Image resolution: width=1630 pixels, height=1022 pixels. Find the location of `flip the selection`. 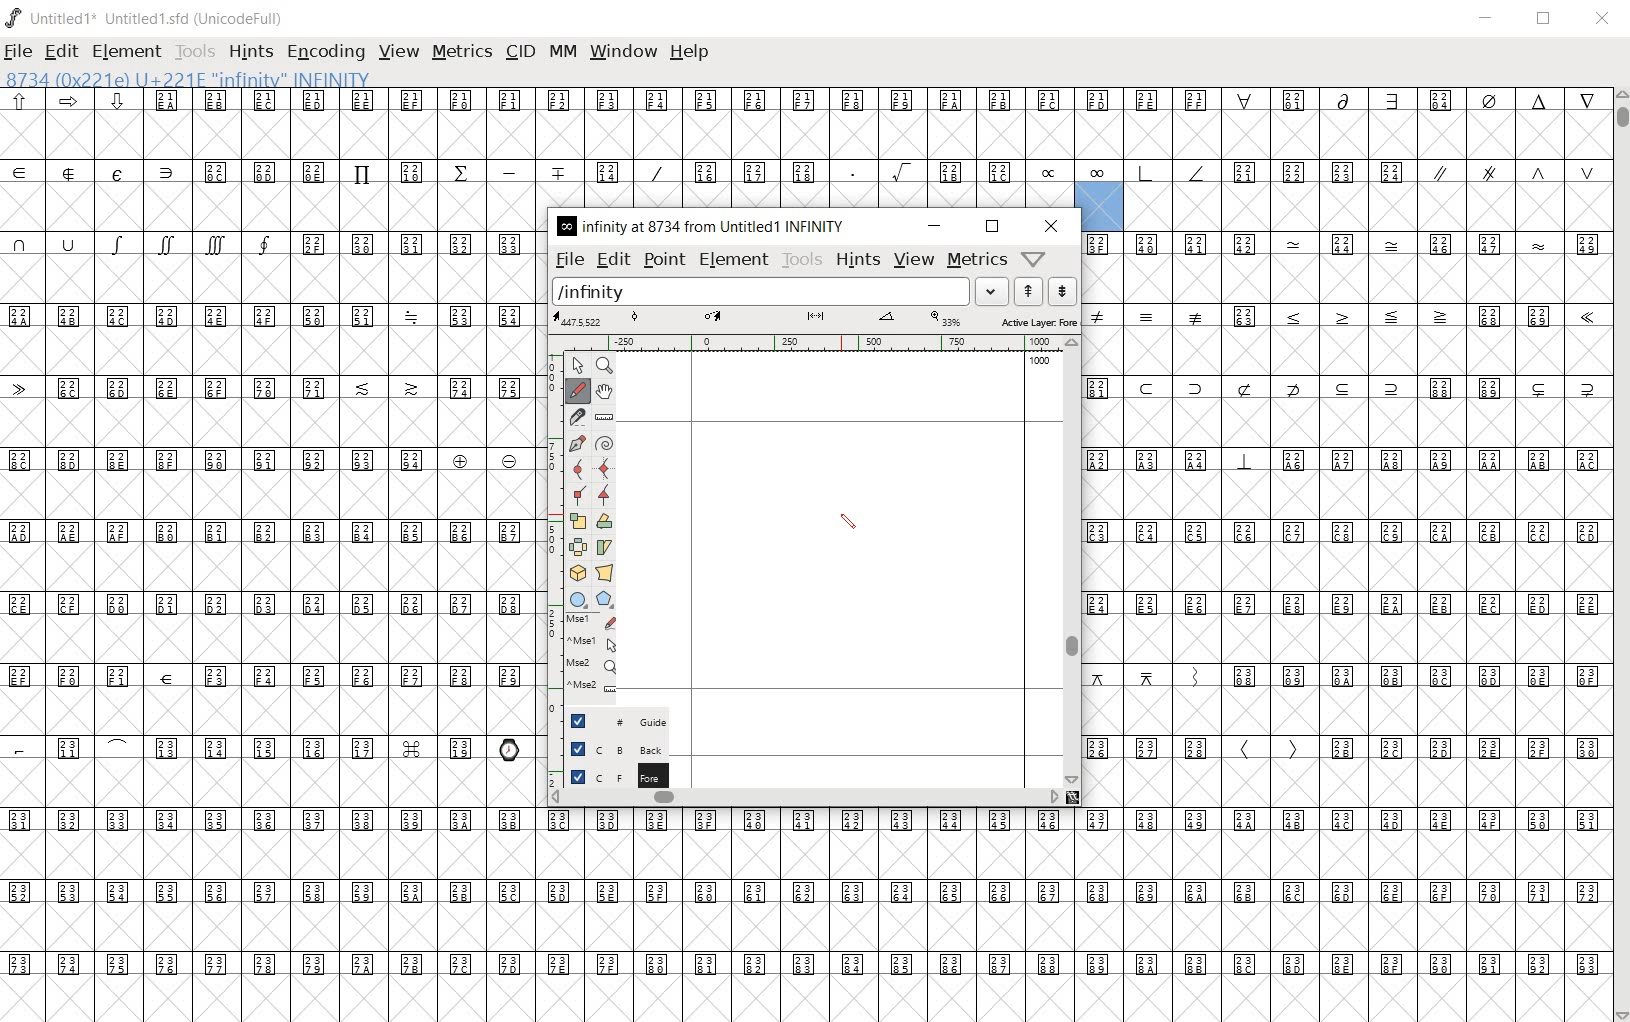

flip the selection is located at coordinates (577, 546).